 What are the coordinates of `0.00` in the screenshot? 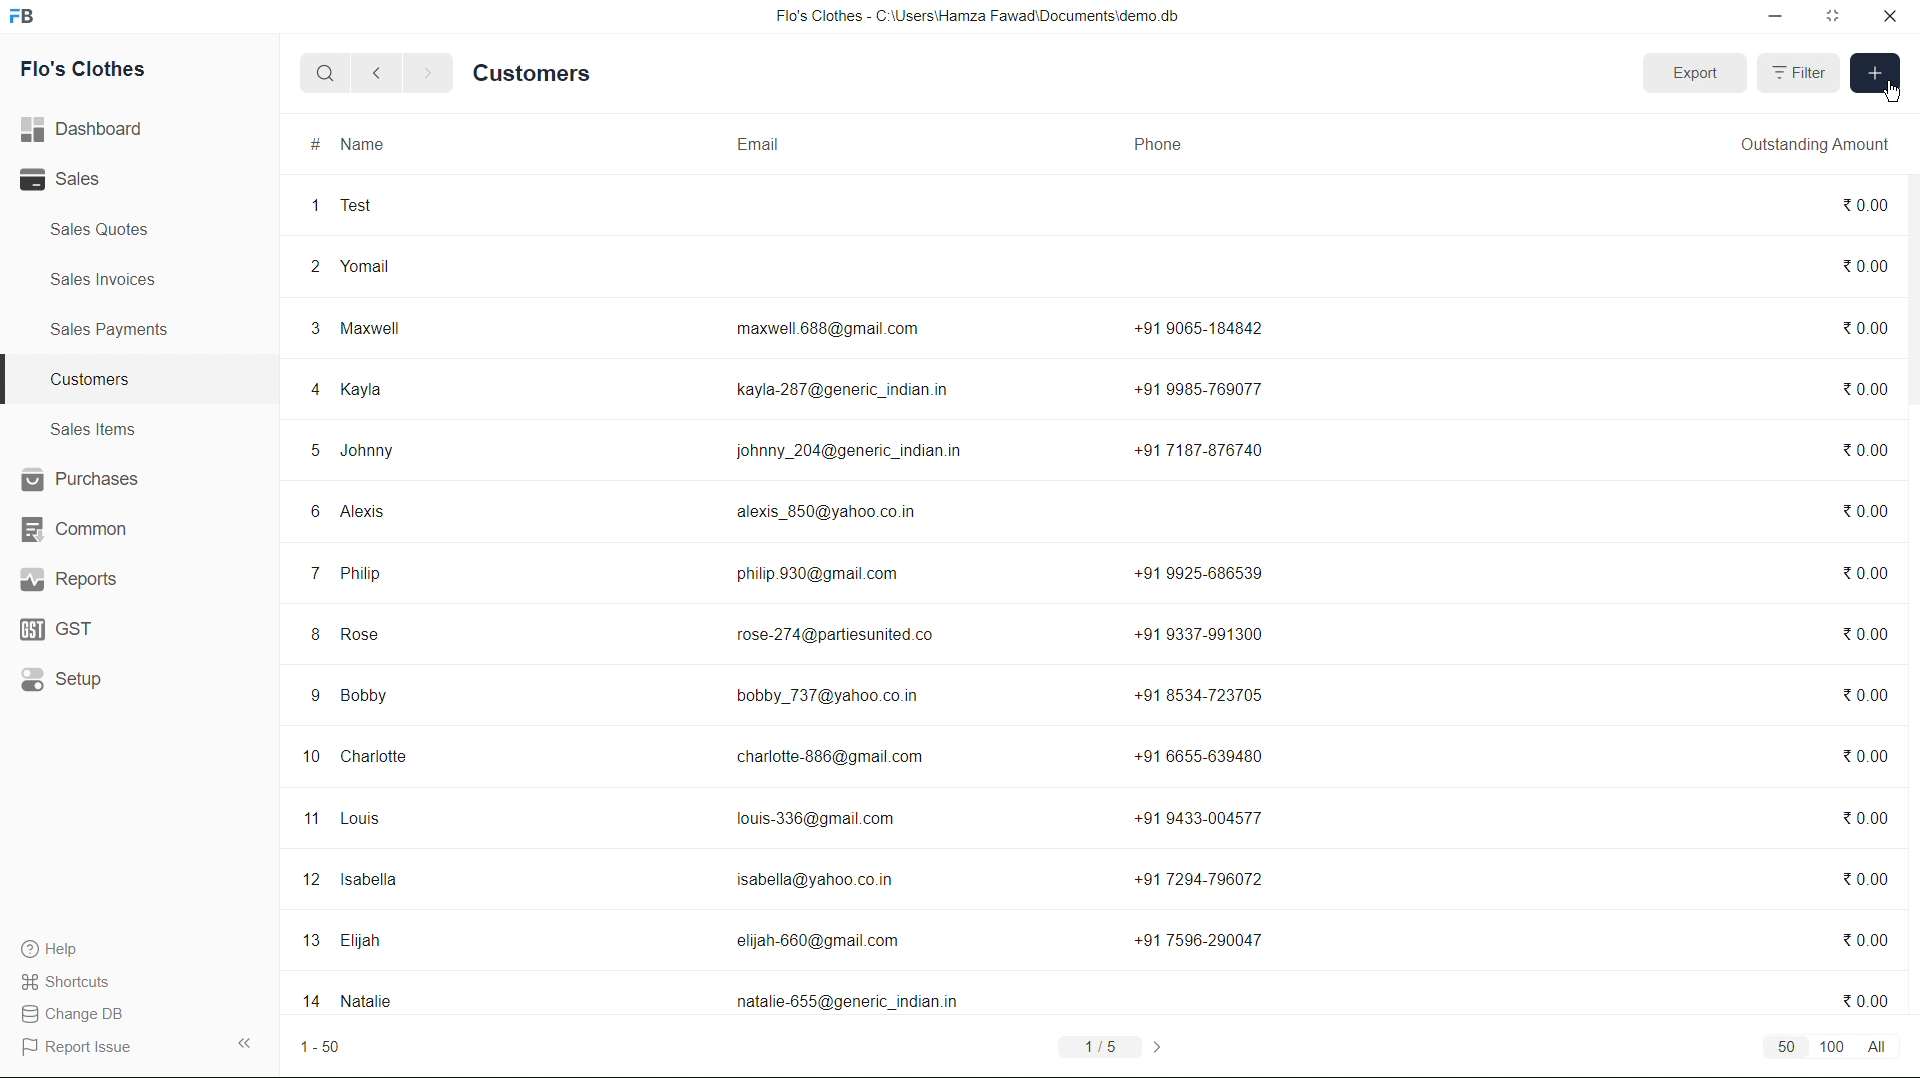 It's located at (1868, 999).